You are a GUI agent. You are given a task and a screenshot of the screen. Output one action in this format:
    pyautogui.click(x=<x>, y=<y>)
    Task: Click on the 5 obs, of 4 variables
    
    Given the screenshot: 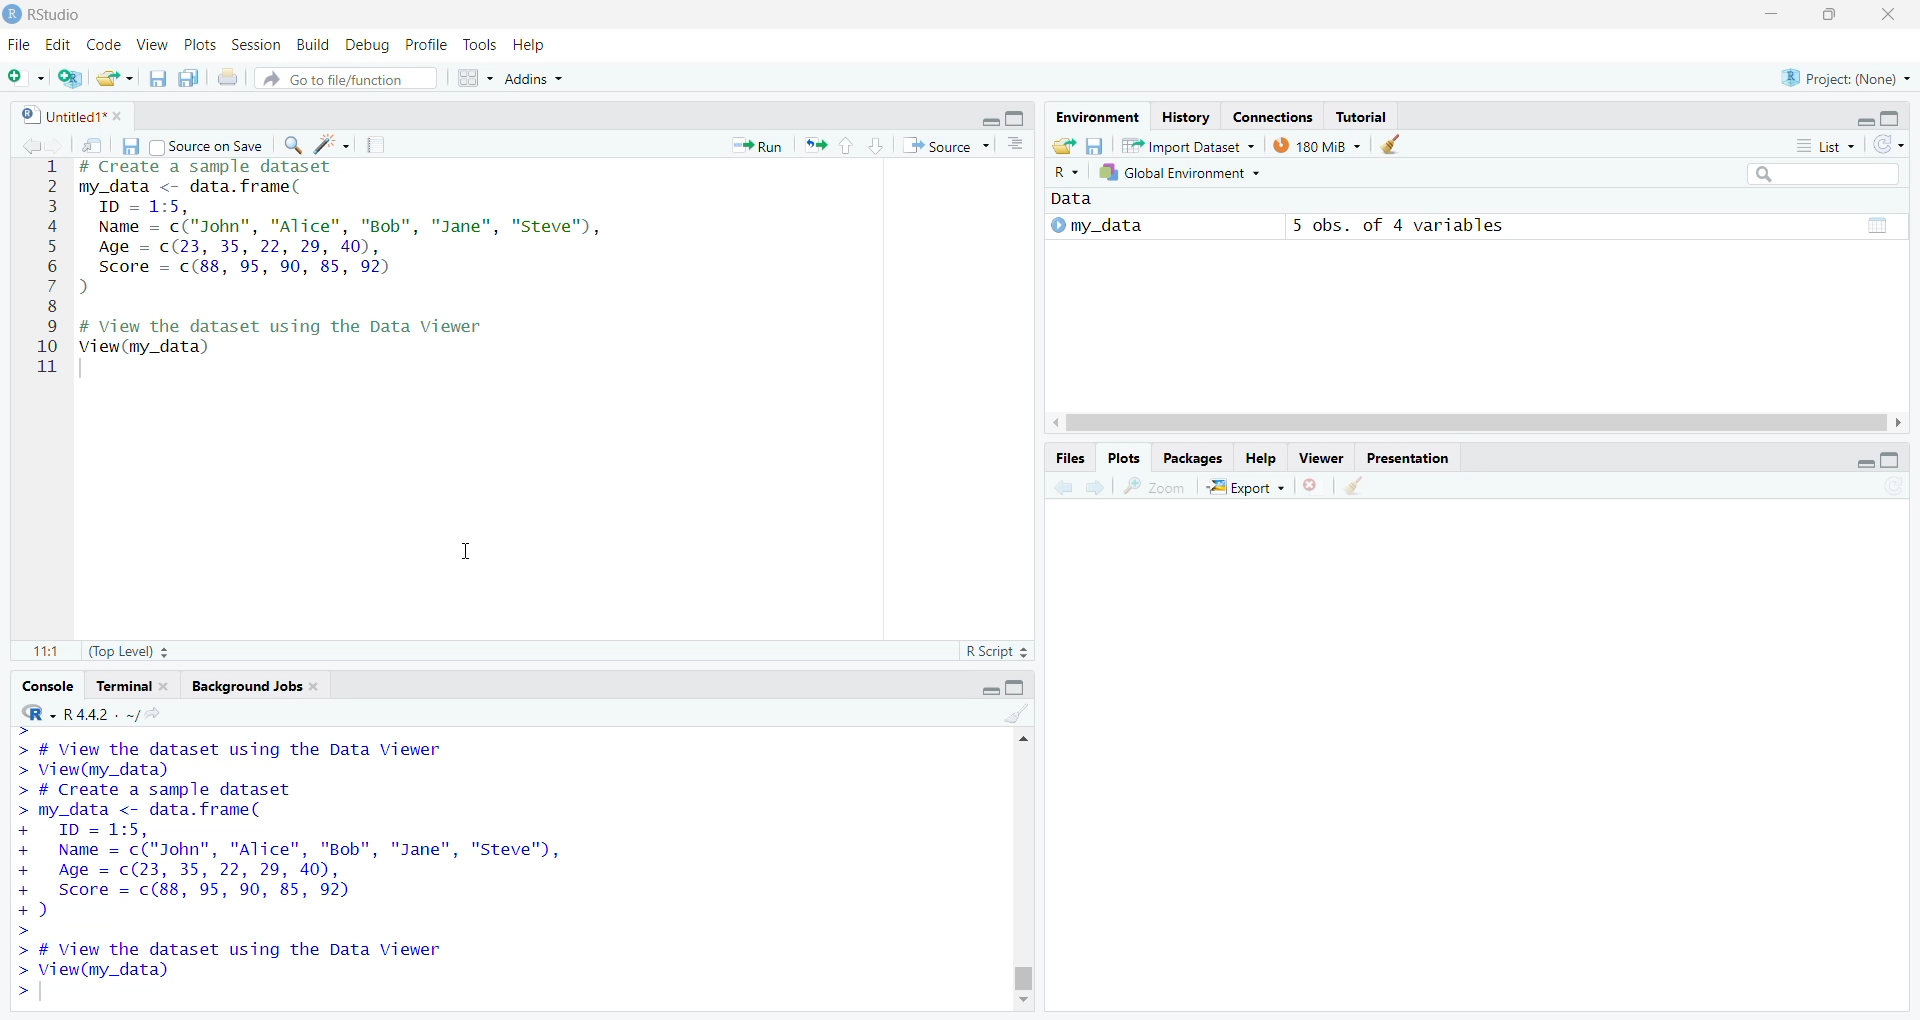 What is the action you would take?
    pyautogui.click(x=1400, y=224)
    